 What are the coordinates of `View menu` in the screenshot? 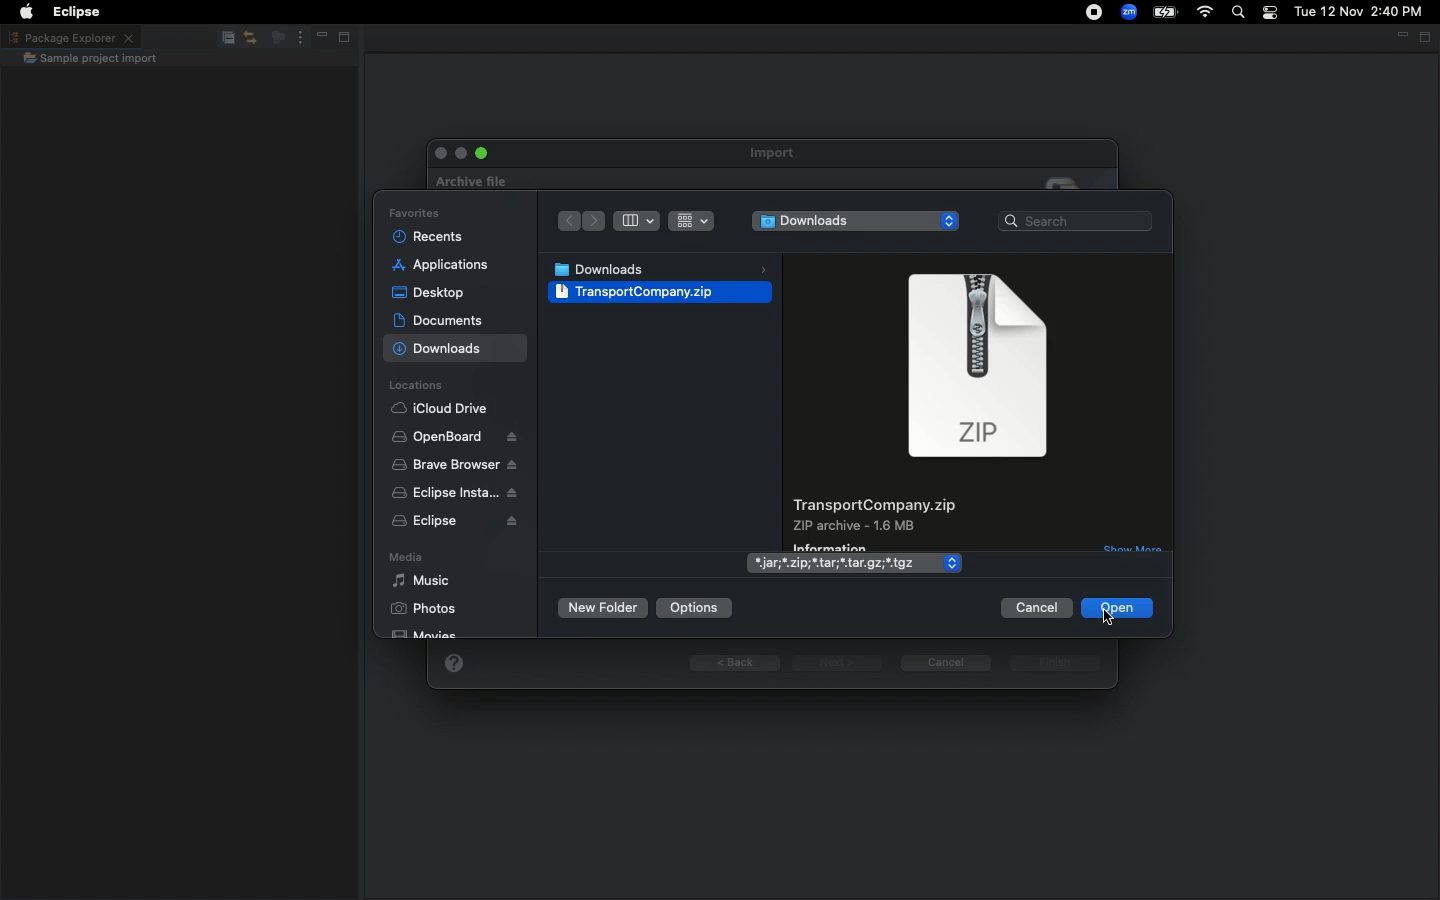 It's located at (296, 38).